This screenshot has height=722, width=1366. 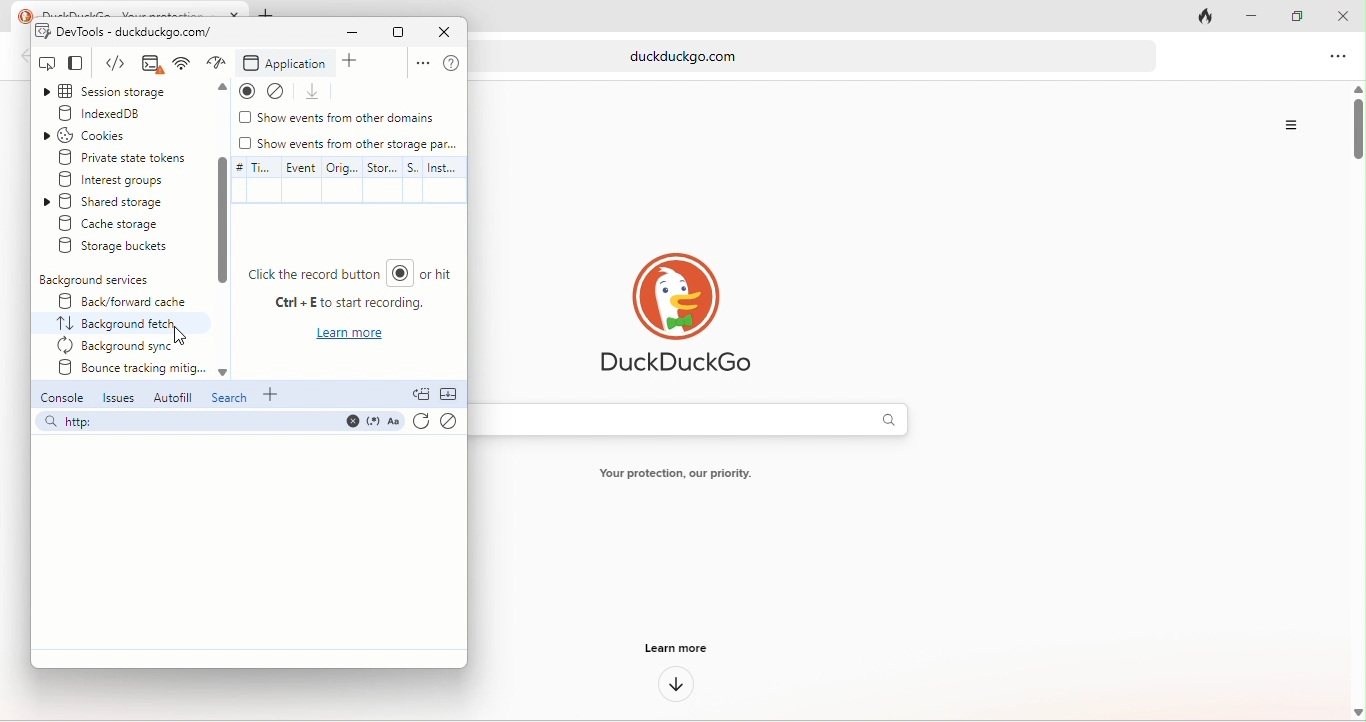 What do you see at coordinates (1209, 19) in the screenshot?
I see `track tab` at bounding box center [1209, 19].